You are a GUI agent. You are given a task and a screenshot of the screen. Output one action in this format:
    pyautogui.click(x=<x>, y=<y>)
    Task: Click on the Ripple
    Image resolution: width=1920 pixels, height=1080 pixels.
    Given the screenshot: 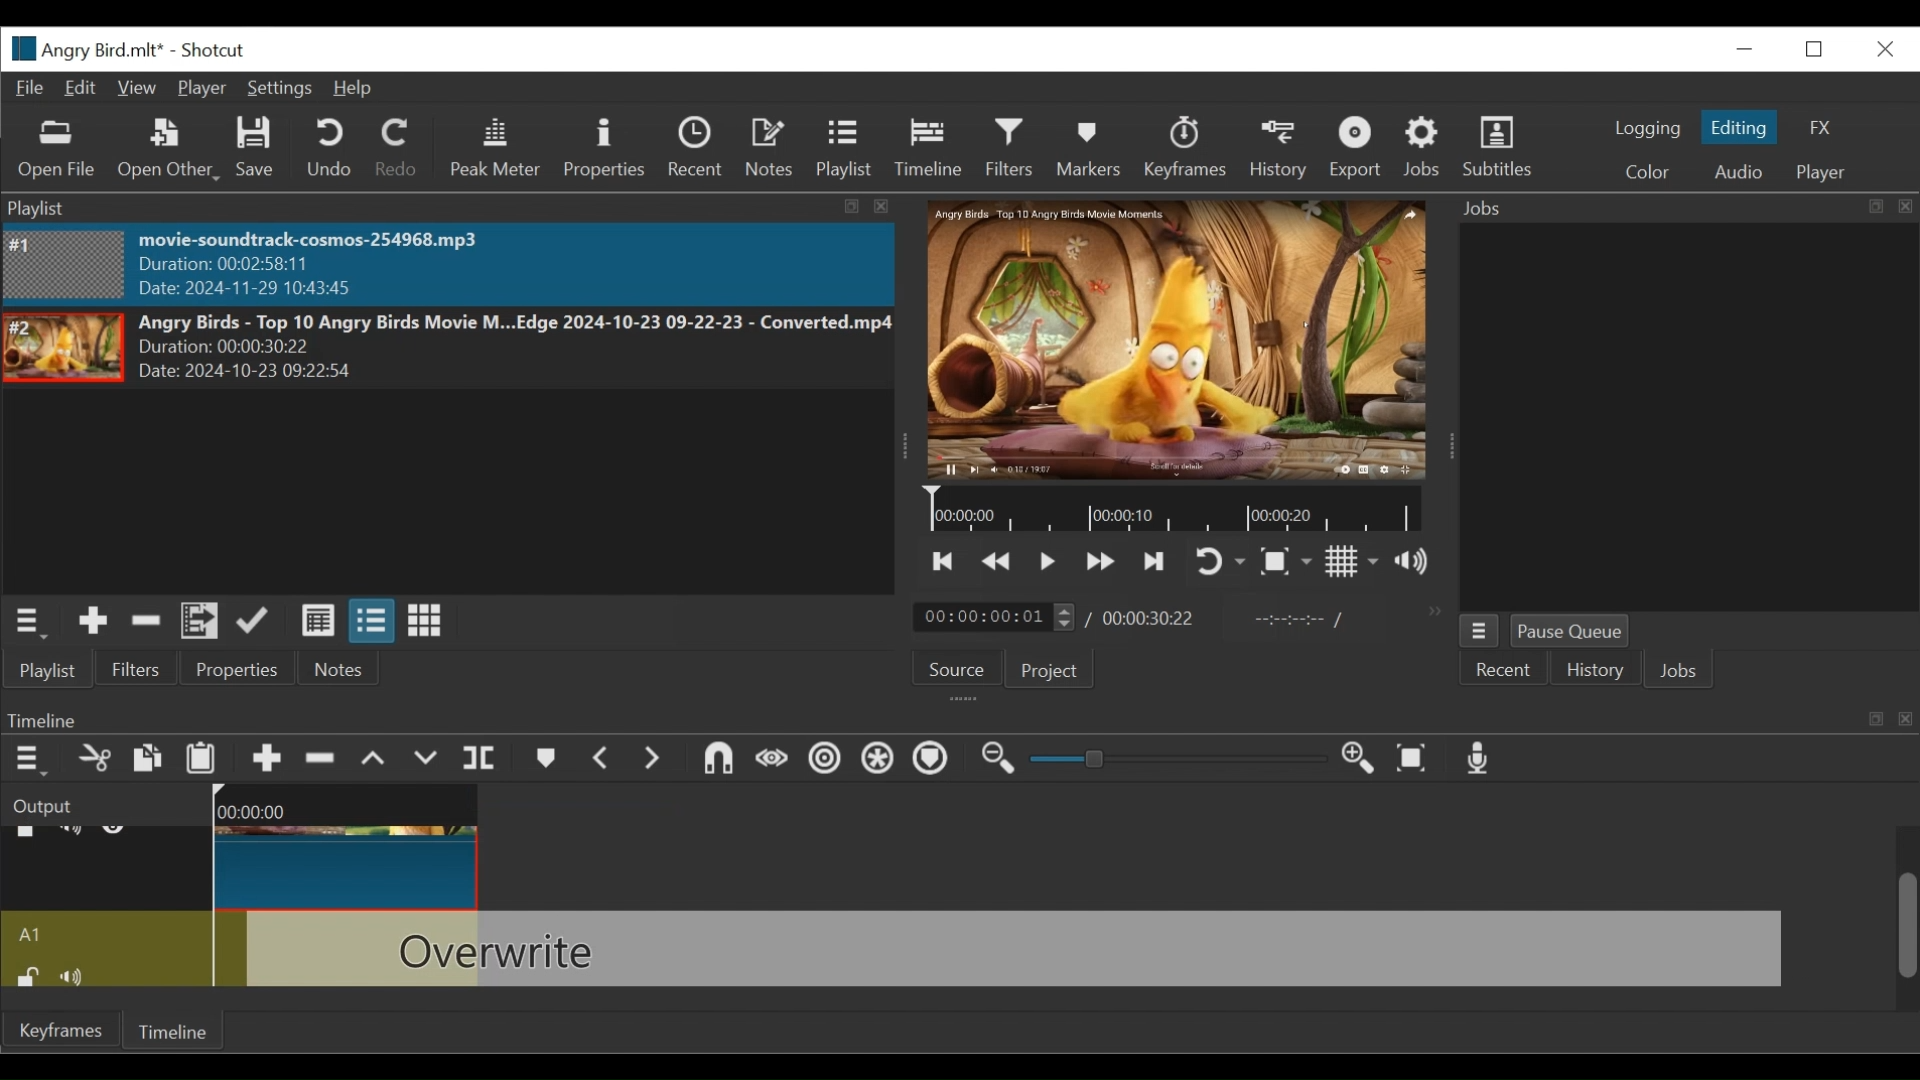 What is the action you would take?
    pyautogui.click(x=824, y=762)
    